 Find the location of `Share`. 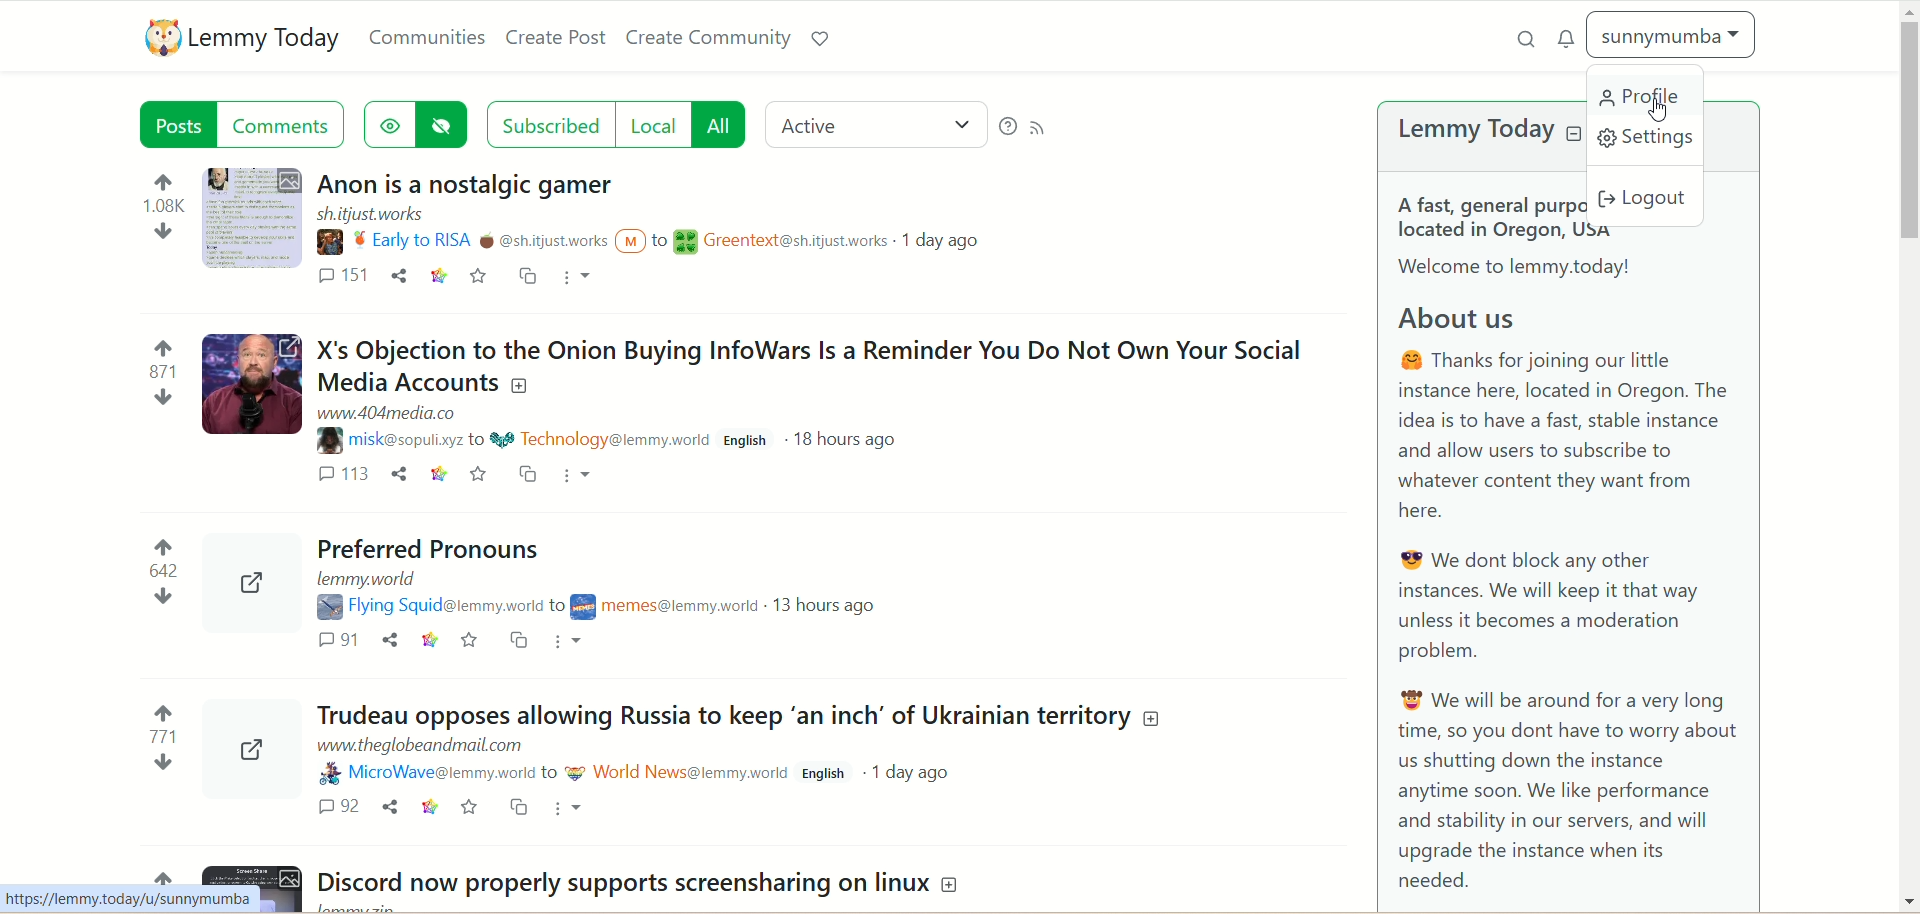

Share is located at coordinates (392, 639).